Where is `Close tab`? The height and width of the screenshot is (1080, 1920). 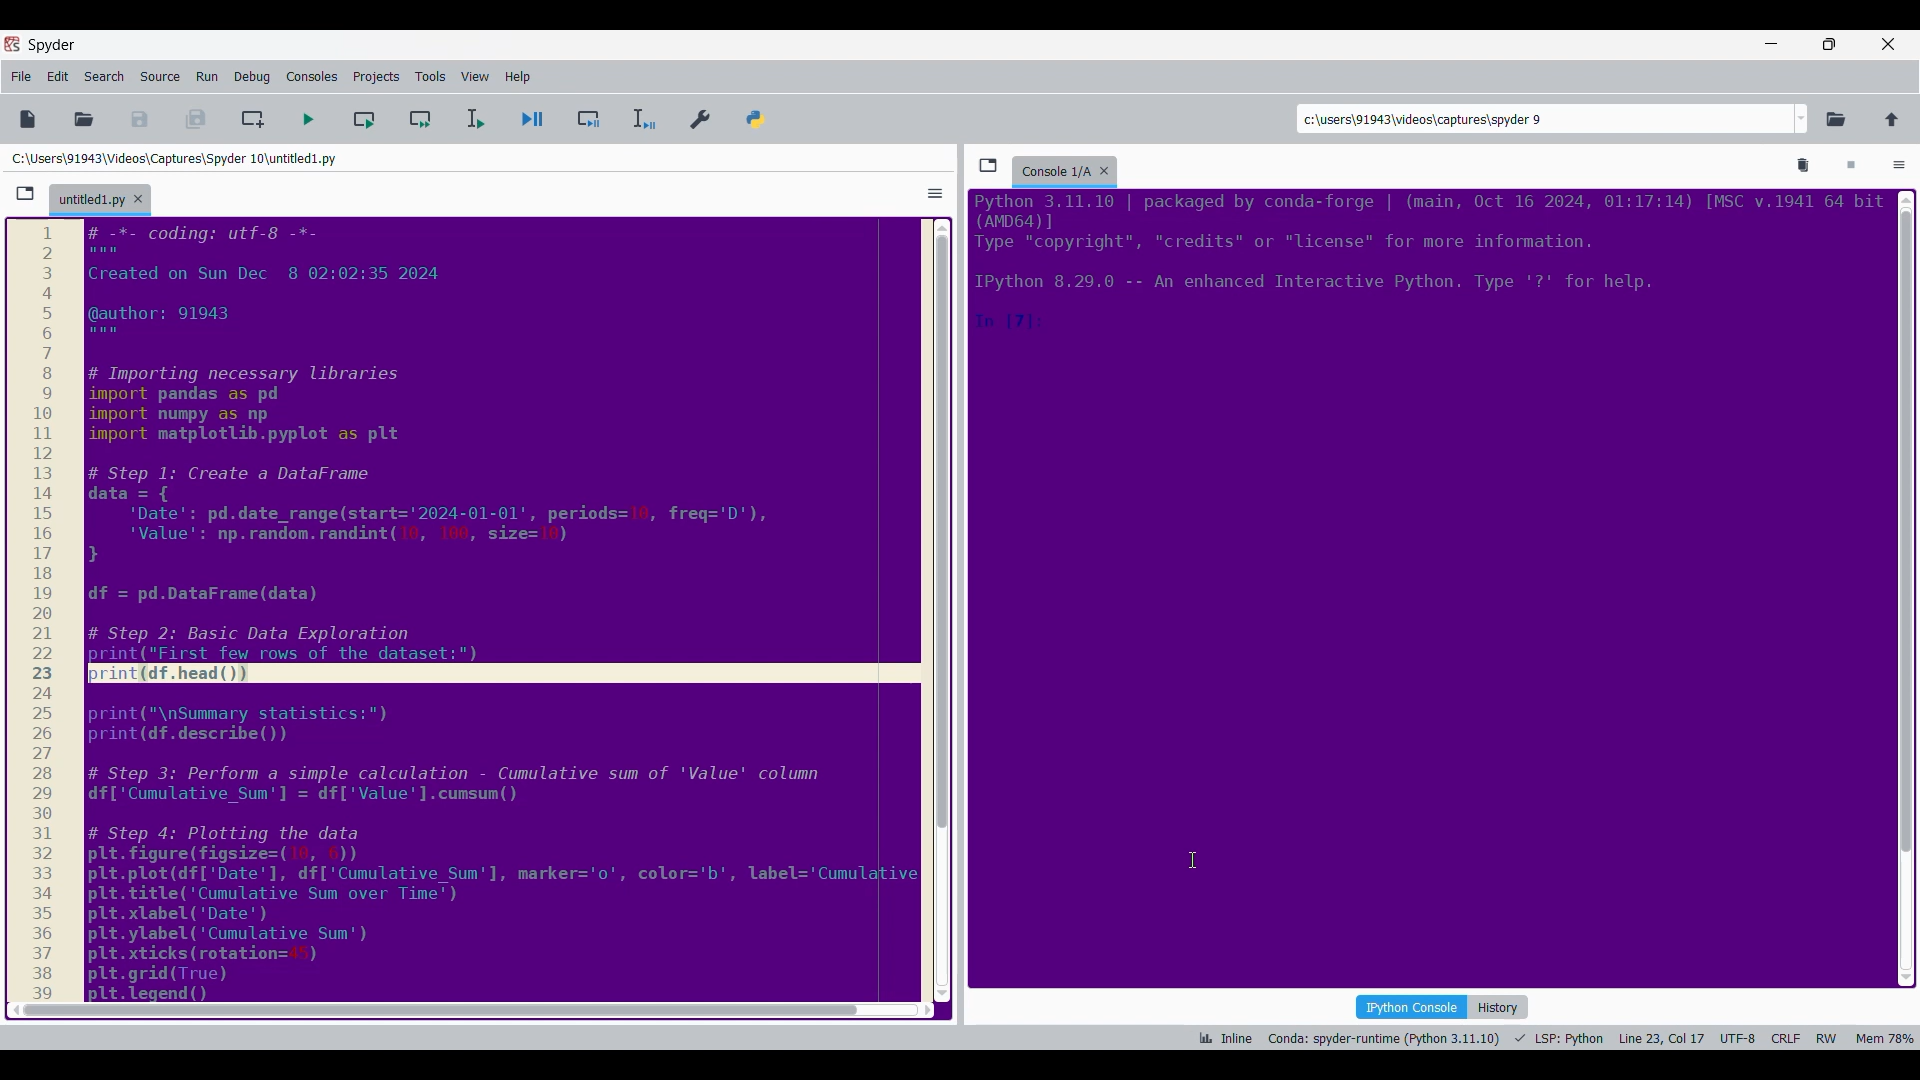
Close tab is located at coordinates (1888, 44).